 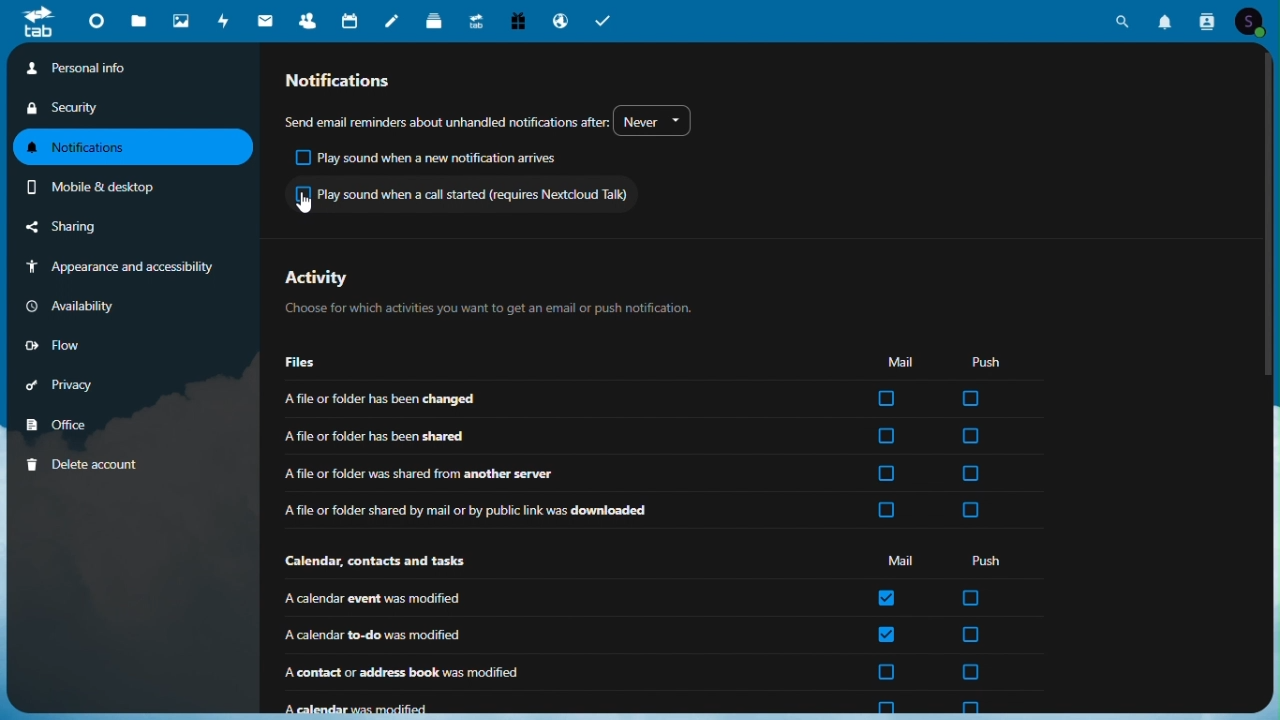 What do you see at coordinates (486, 291) in the screenshot?
I see `Activity` at bounding box center [486, 291].